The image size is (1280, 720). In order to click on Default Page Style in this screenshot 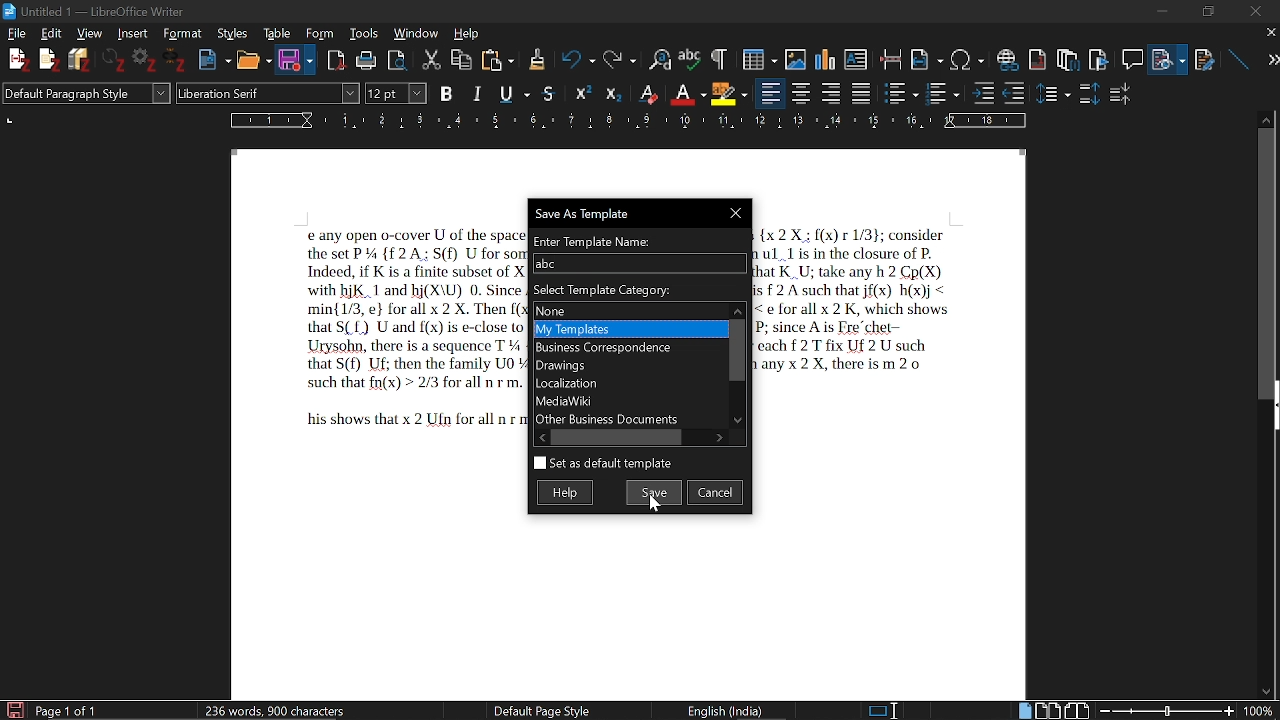, I will do `click(541, 710)`.